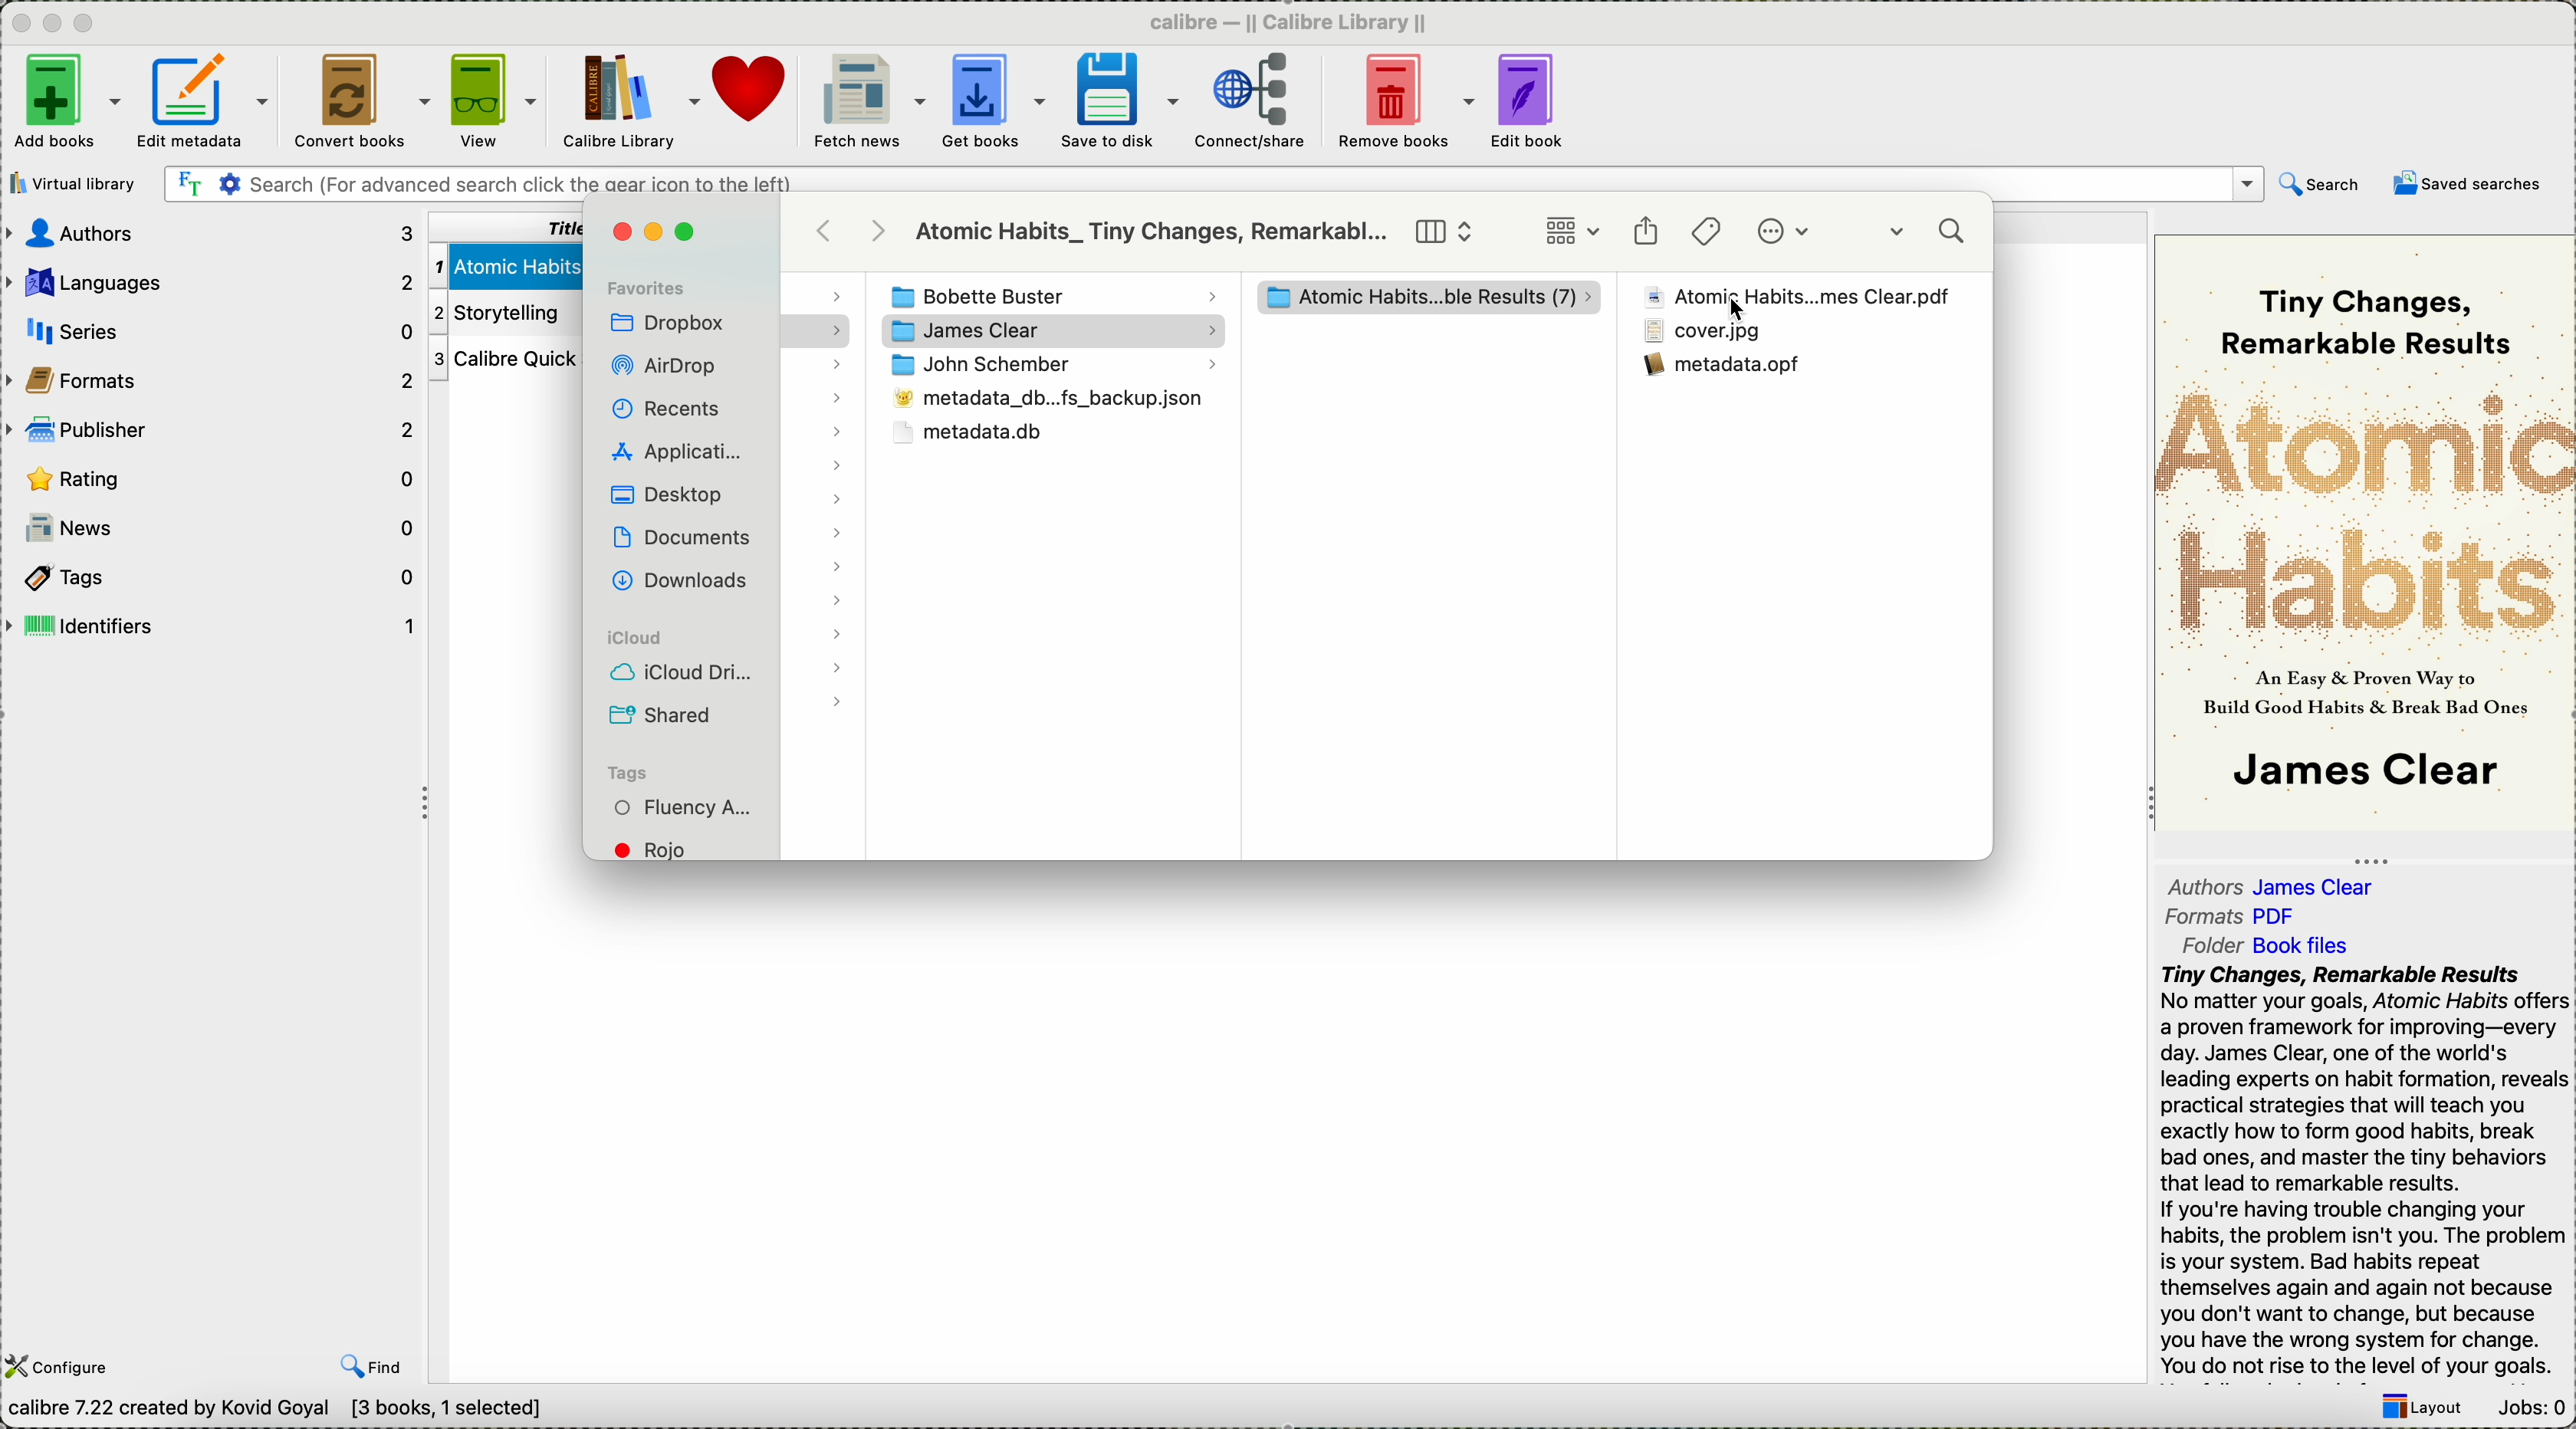 Image resolution: width=2576 pixels, height=1429 pixels. Describe the element at coordinates (1297, 21) in the screenshot. I see `Calibre` at that location.